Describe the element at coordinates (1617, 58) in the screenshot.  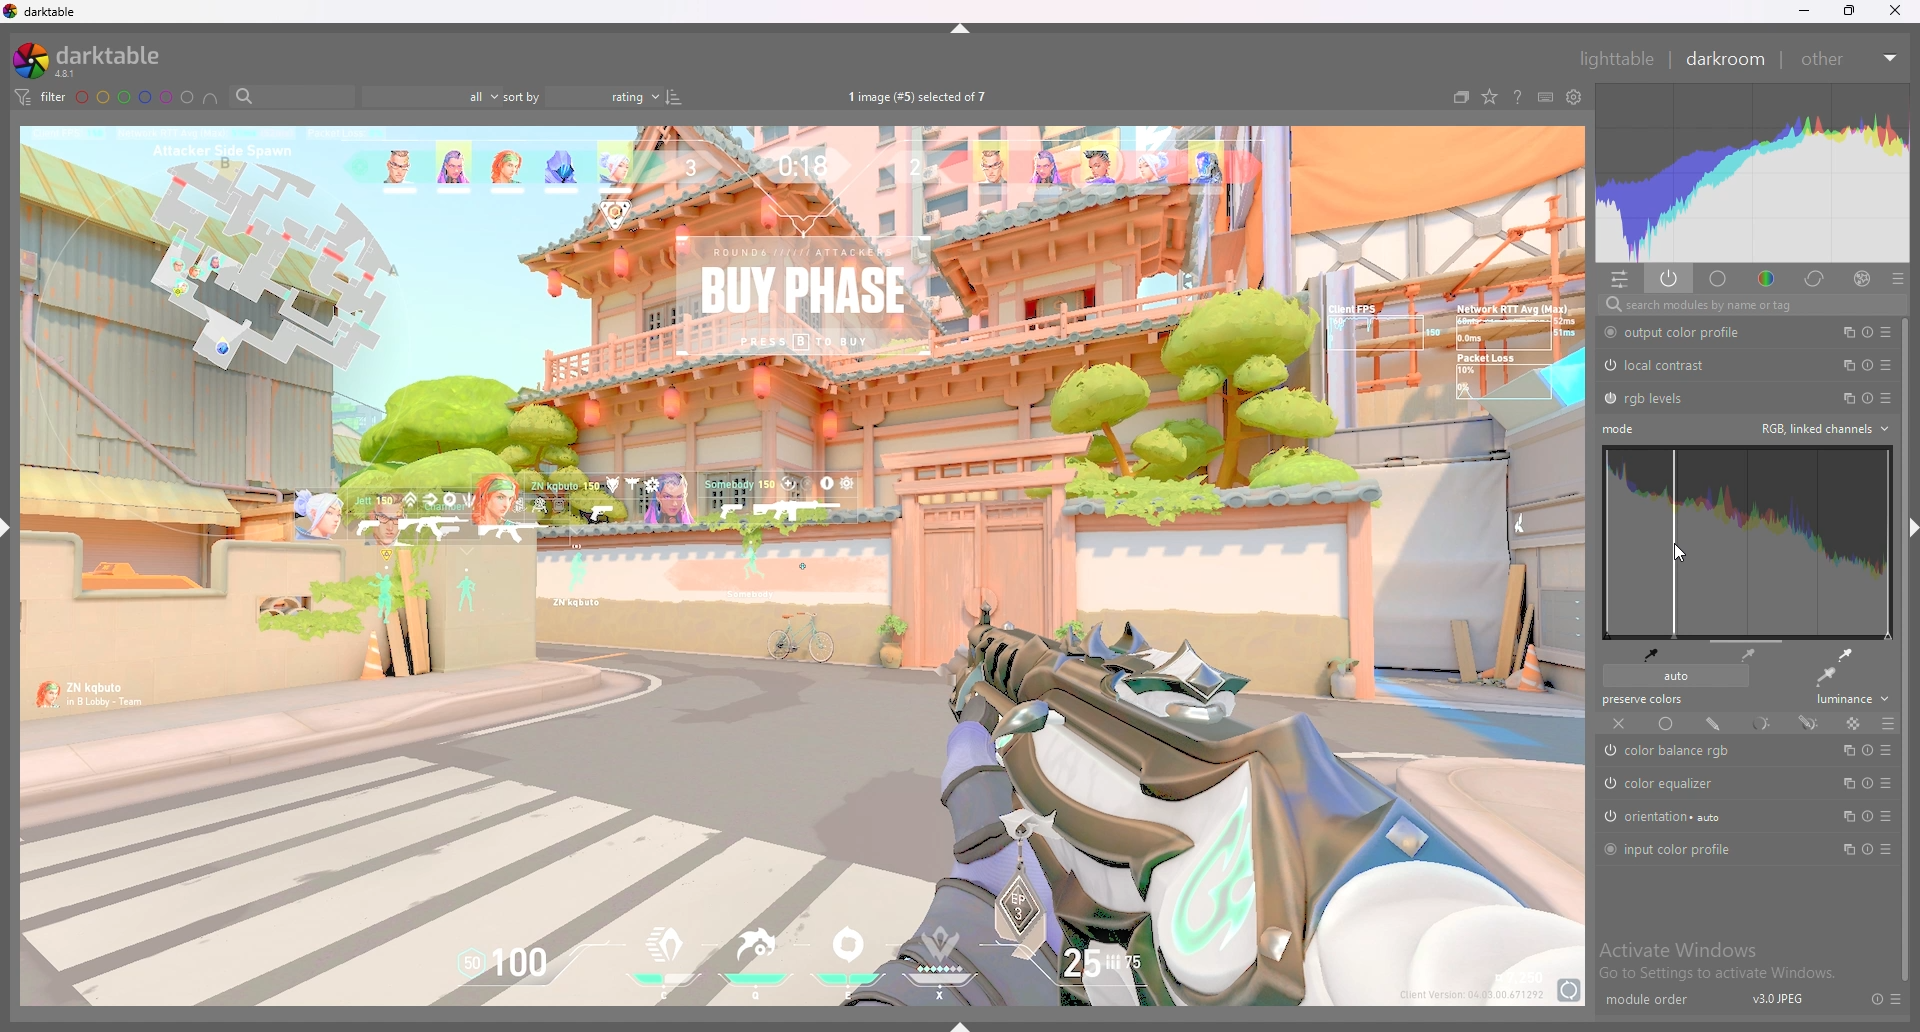
I see `lighttable` at that location.